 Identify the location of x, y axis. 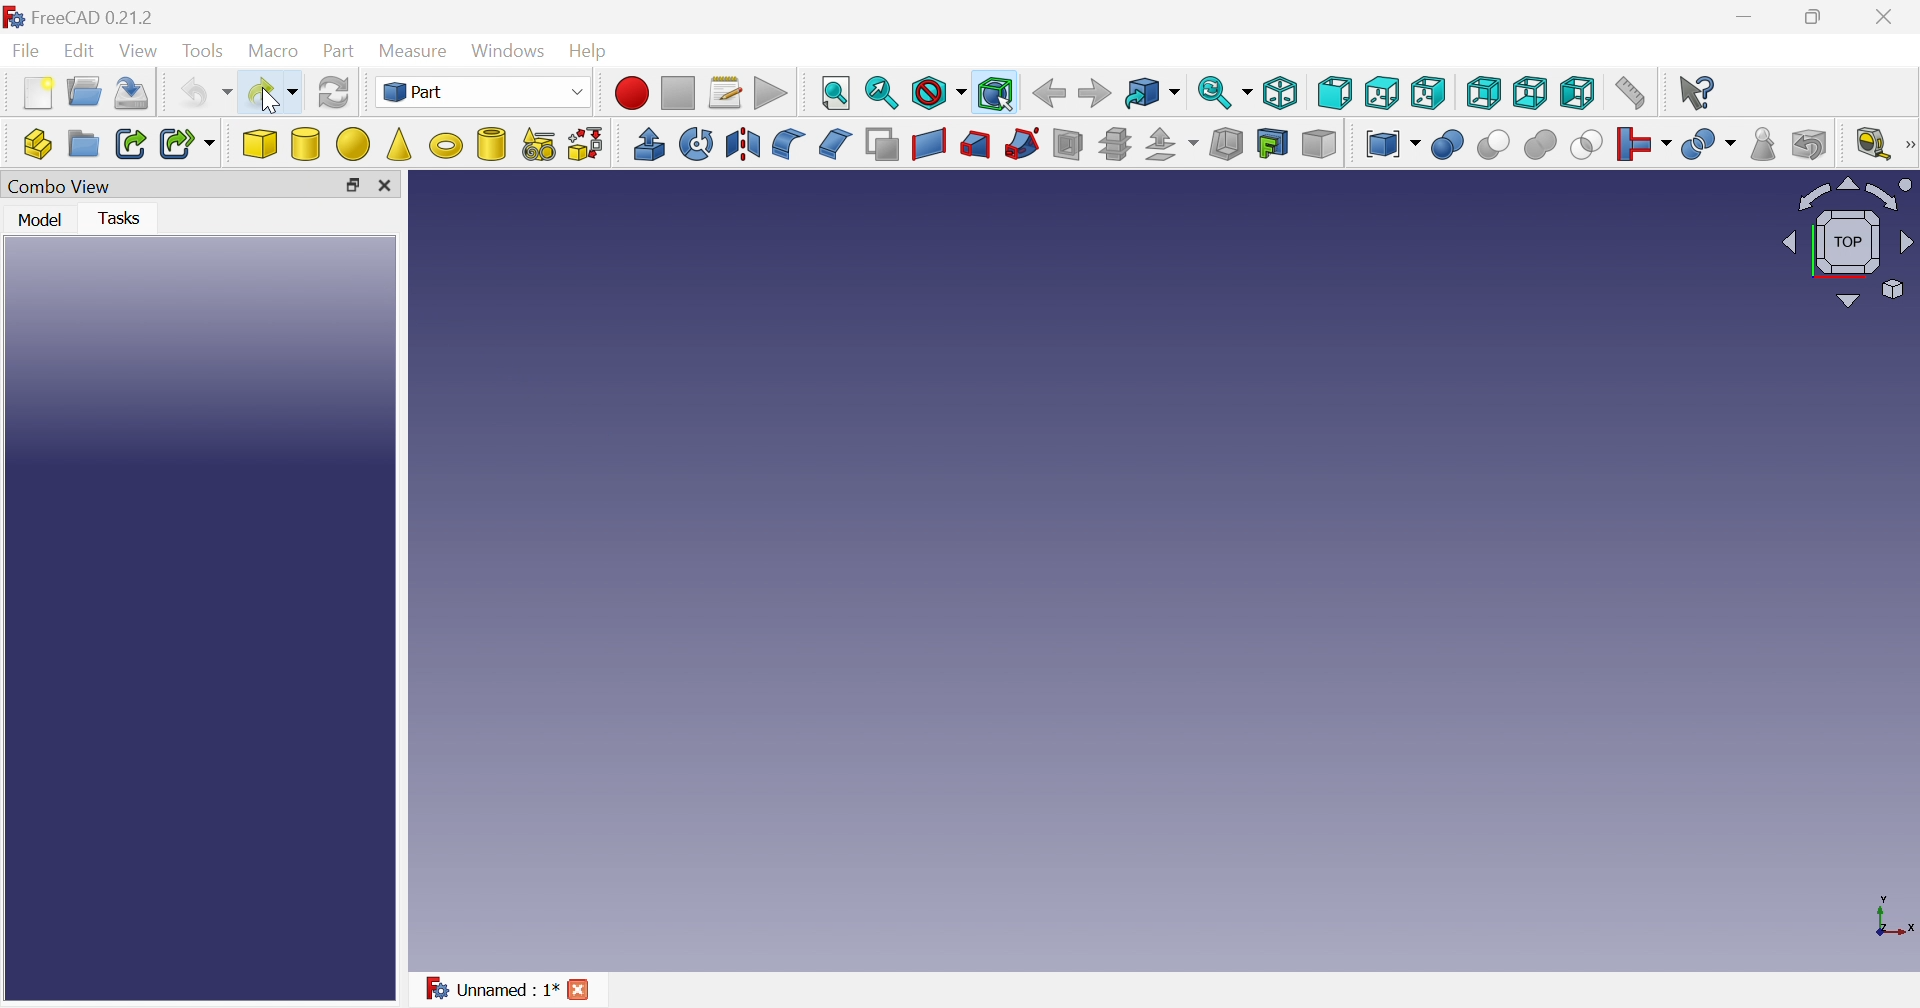
(1892, 914).